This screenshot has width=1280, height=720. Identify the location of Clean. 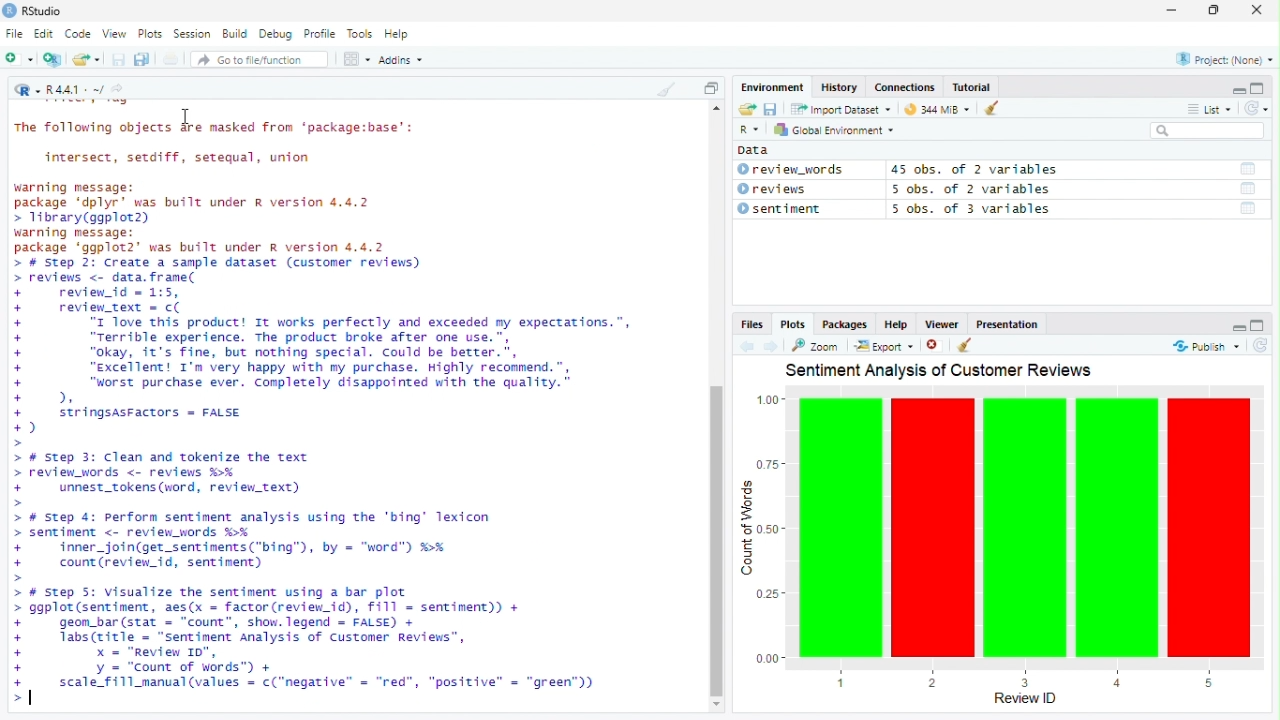
(965, 344).